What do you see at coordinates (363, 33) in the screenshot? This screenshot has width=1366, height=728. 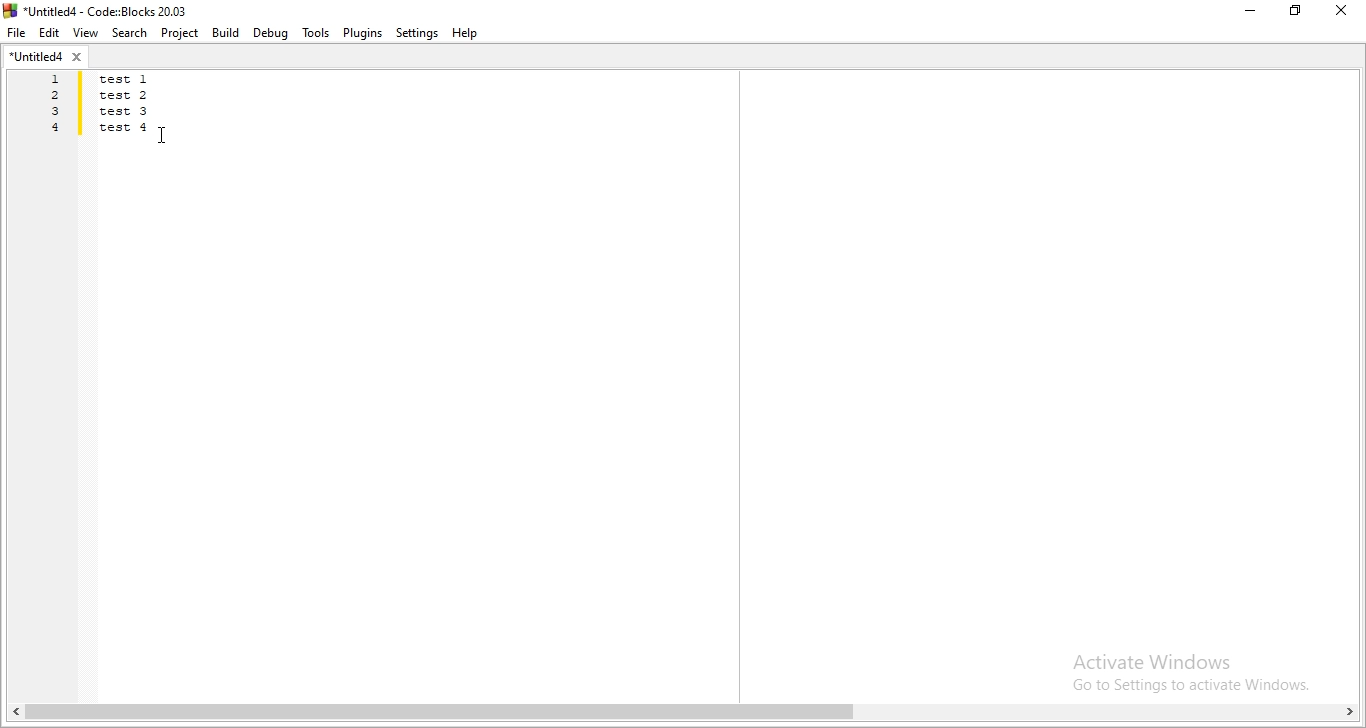 I see `Plugins ` at bounding box center [363, 33].